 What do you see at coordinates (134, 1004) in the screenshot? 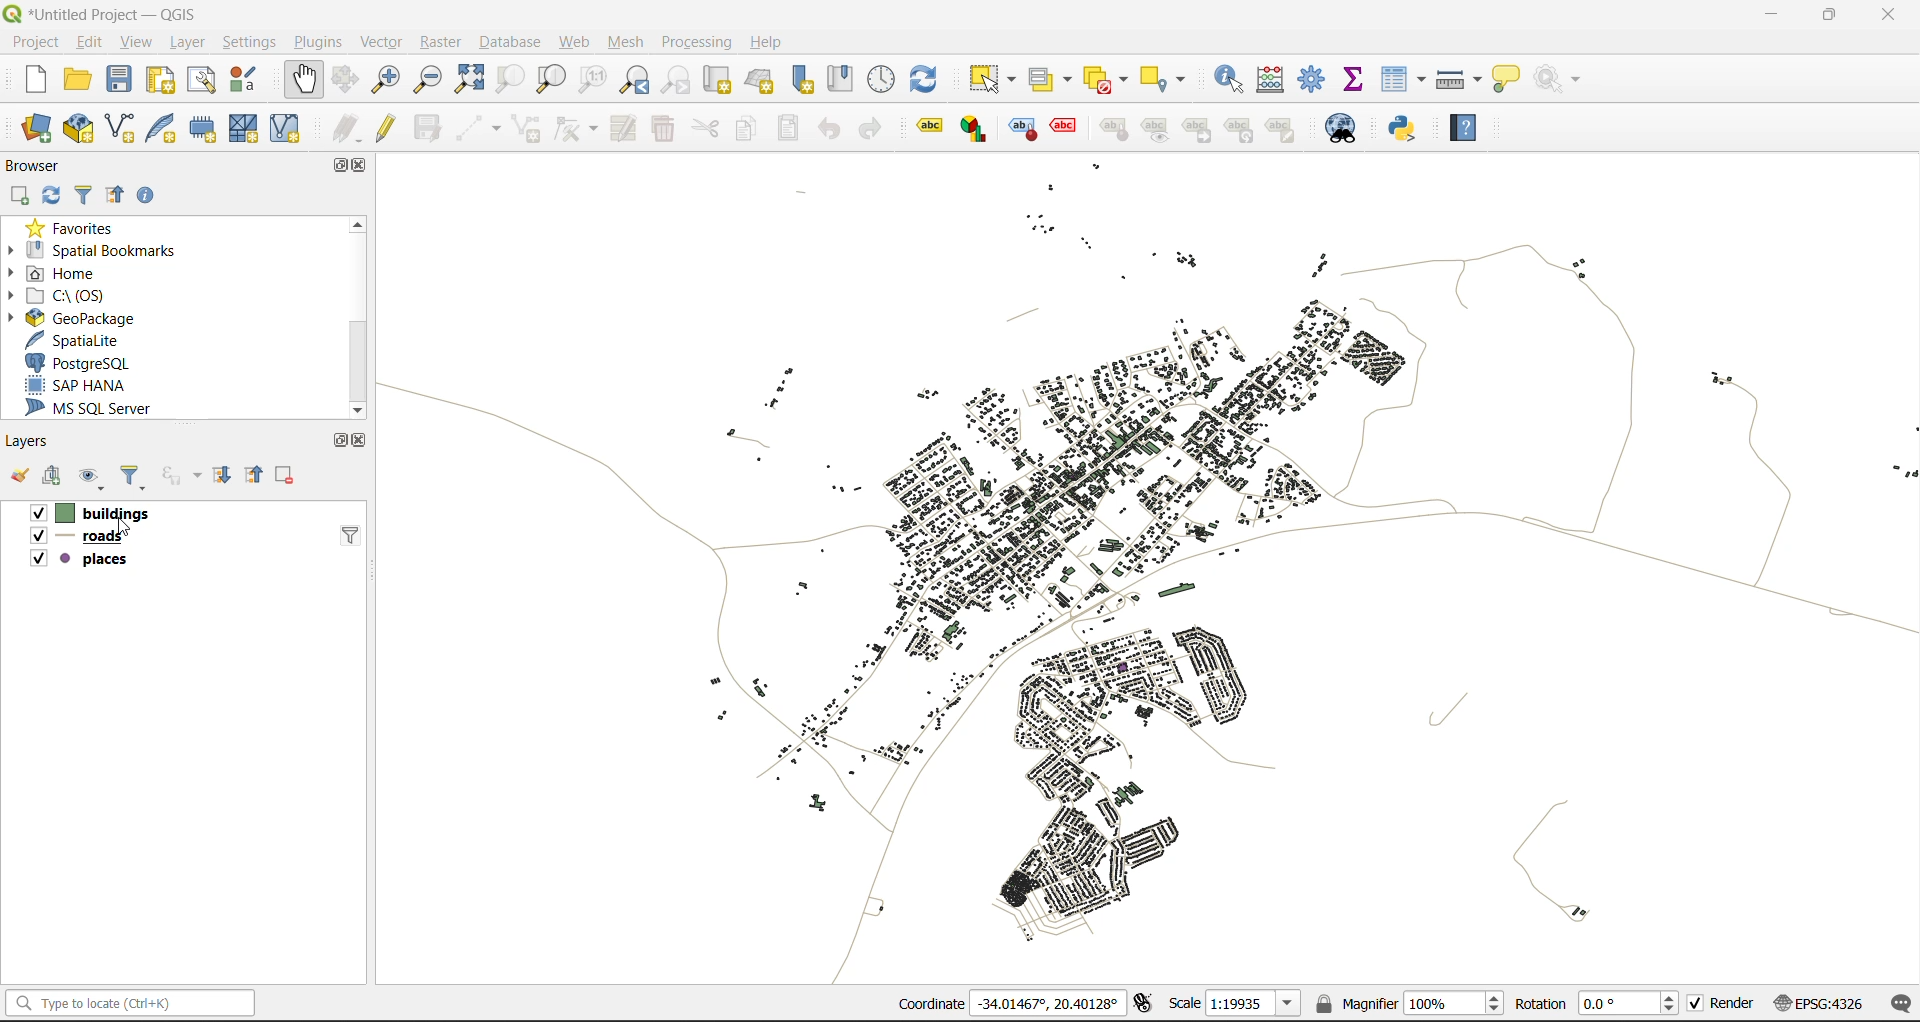
I see `status  bar` at bounding box center [134, 1004].